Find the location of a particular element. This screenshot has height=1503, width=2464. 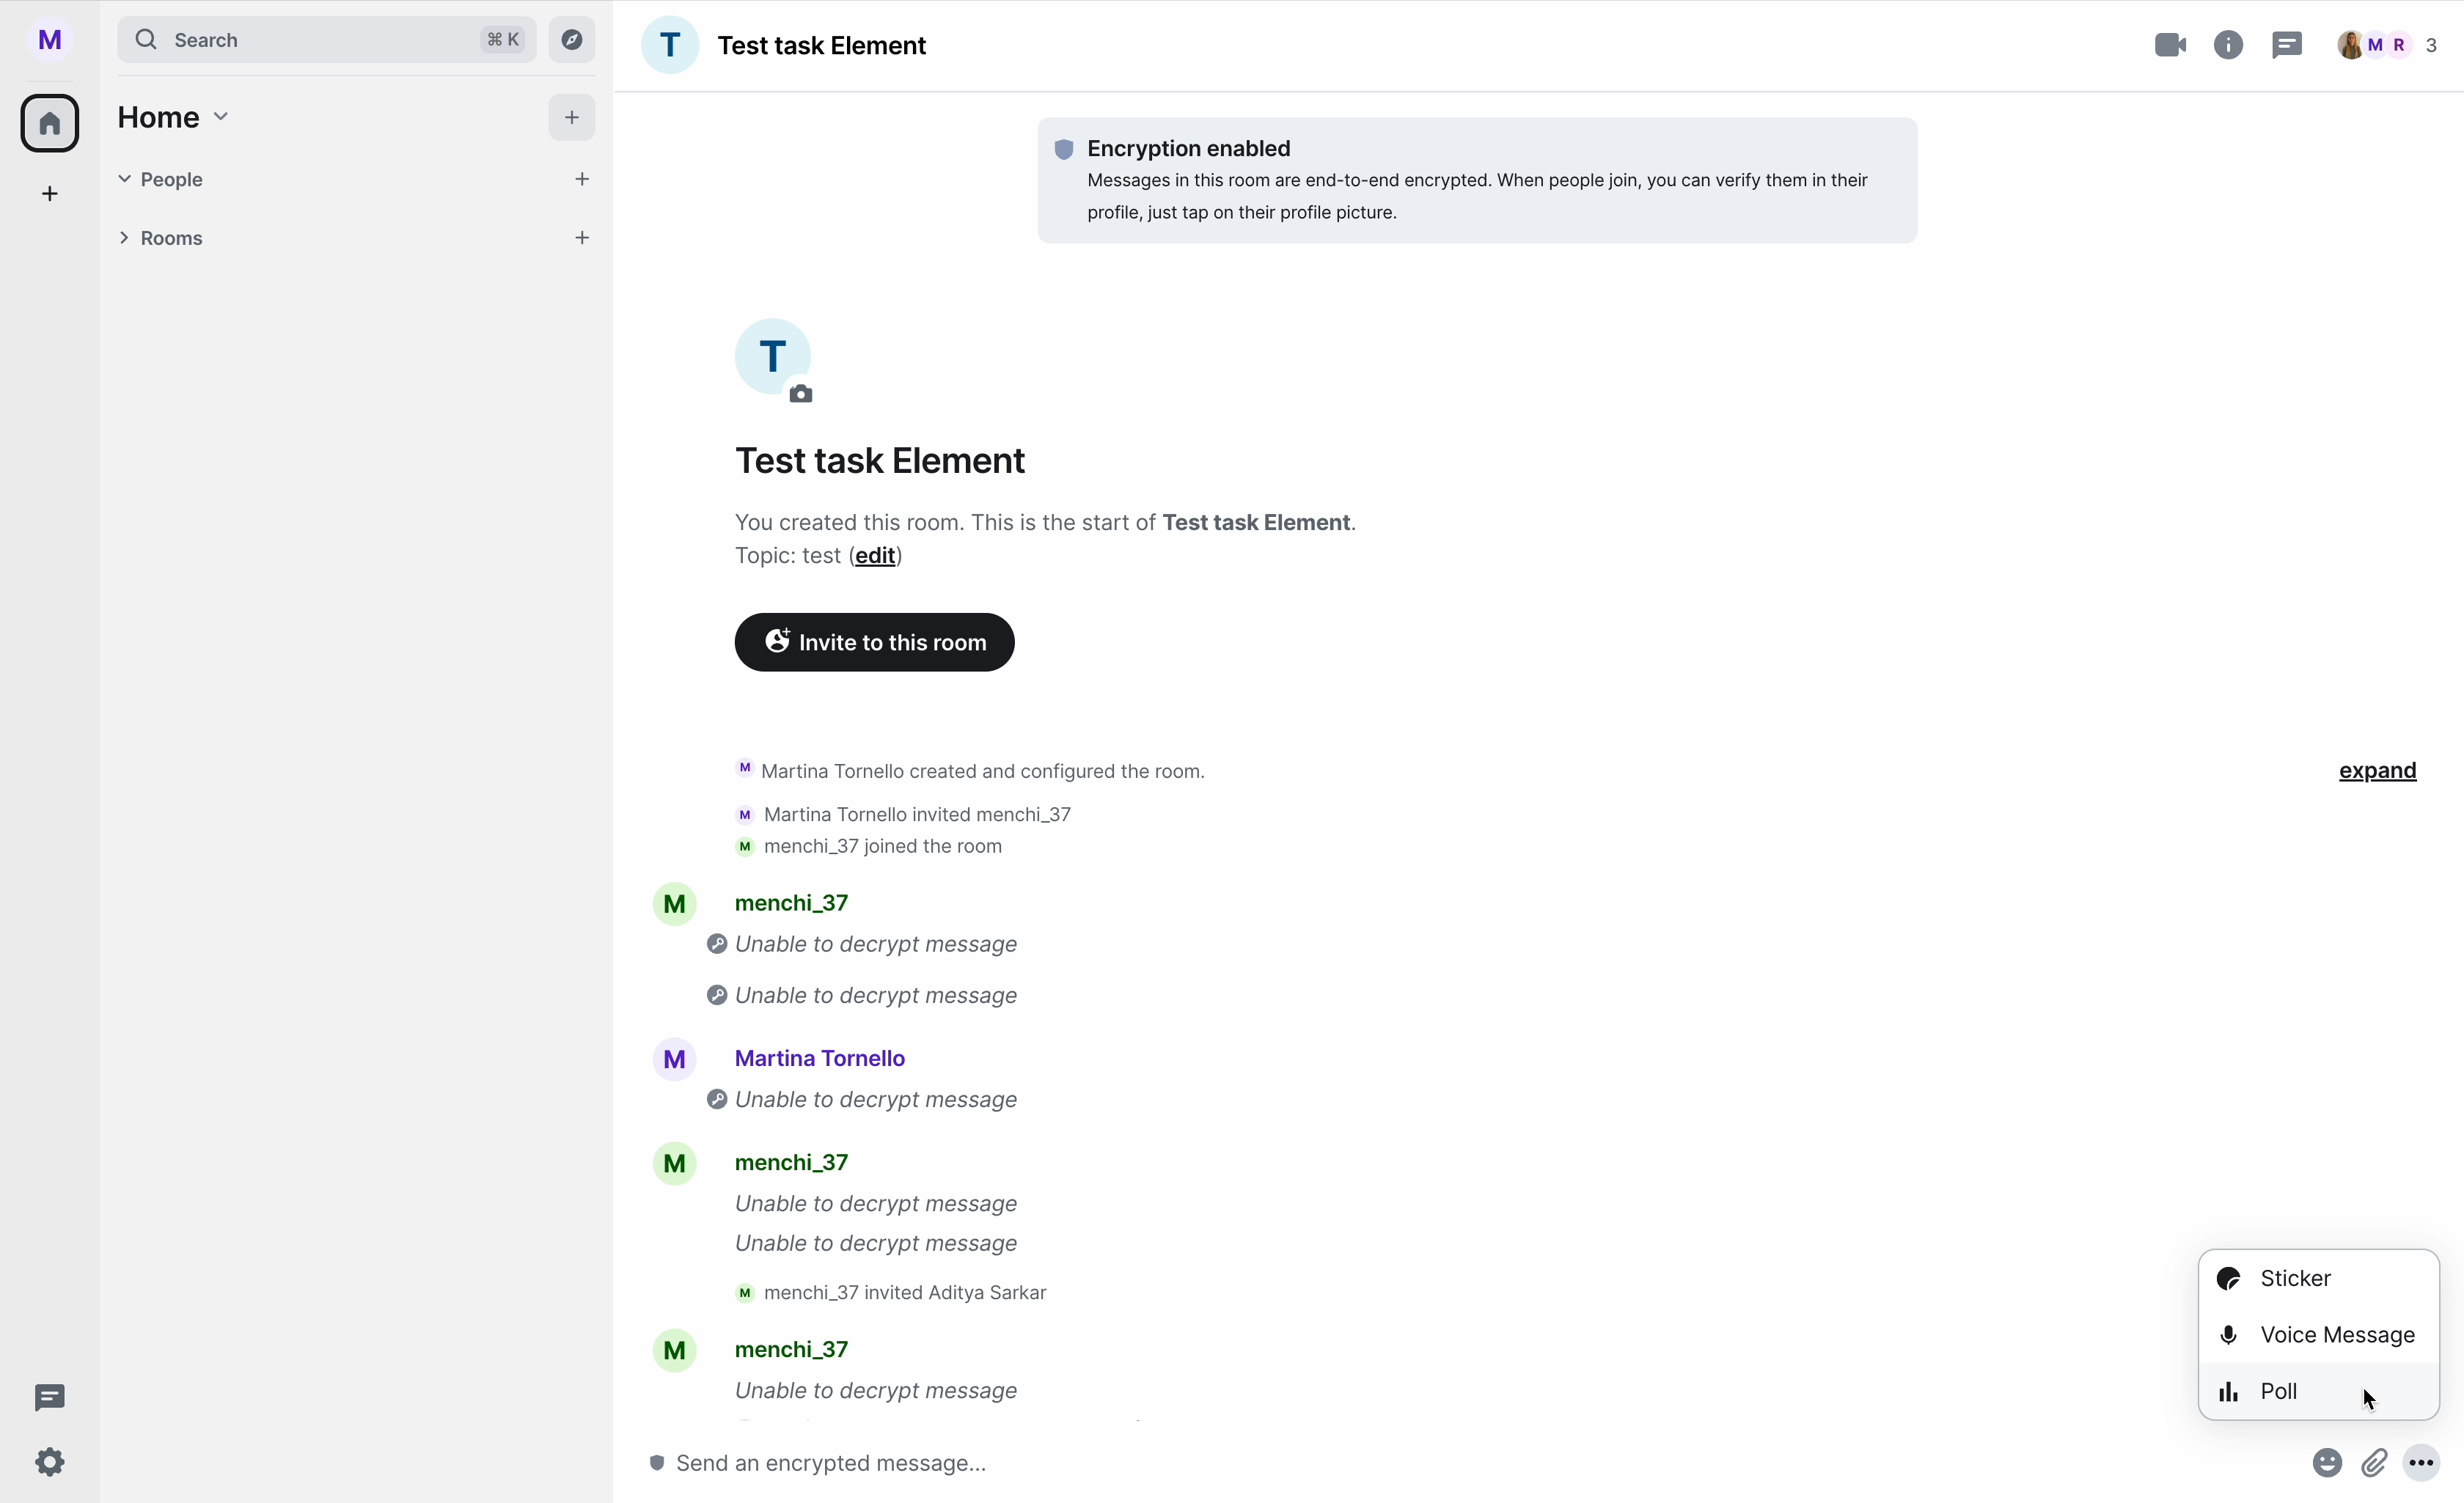

threads is located at coordinates (44, 1398).